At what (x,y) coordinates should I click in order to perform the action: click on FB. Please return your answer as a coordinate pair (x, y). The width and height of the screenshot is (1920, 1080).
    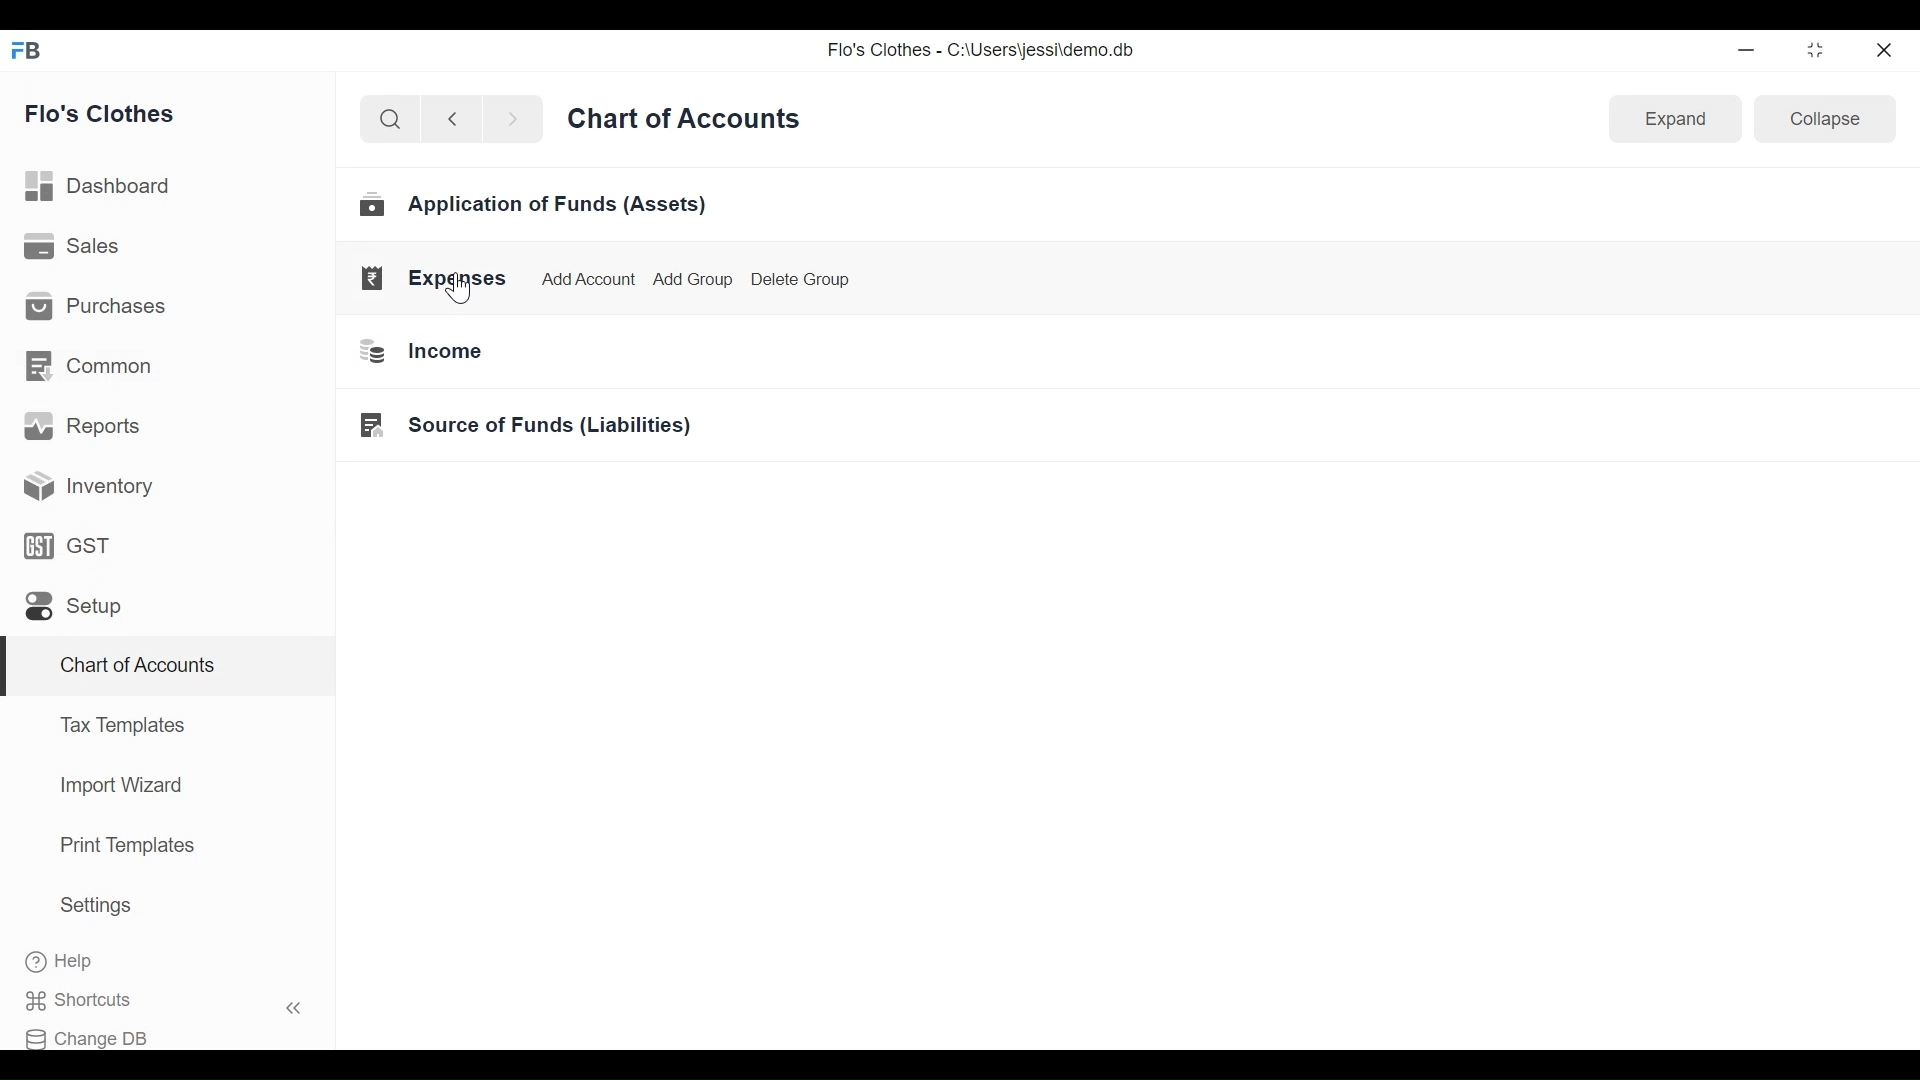
    Looking at the image, I should click on (32, 56).